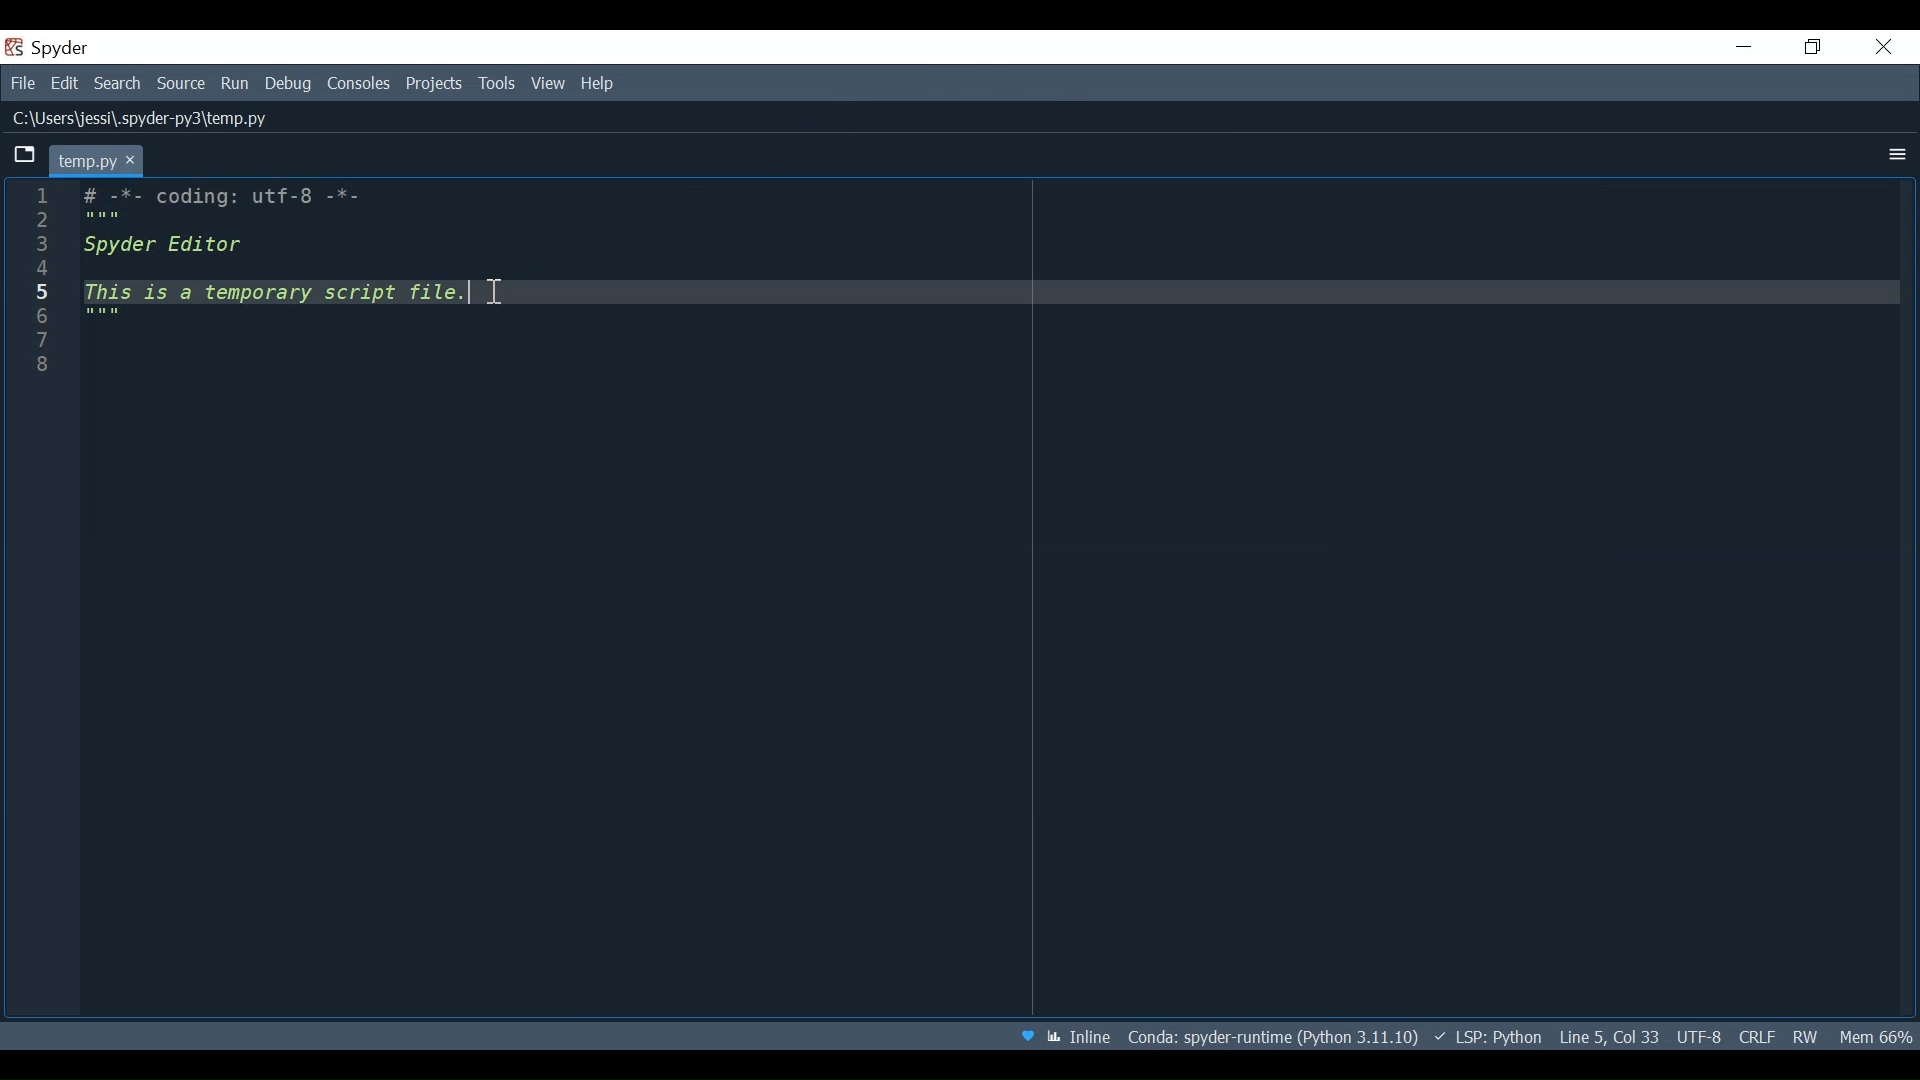  Describe the element at coordinates (1811, 47) in the screenshot. I see `Restore` at that location.